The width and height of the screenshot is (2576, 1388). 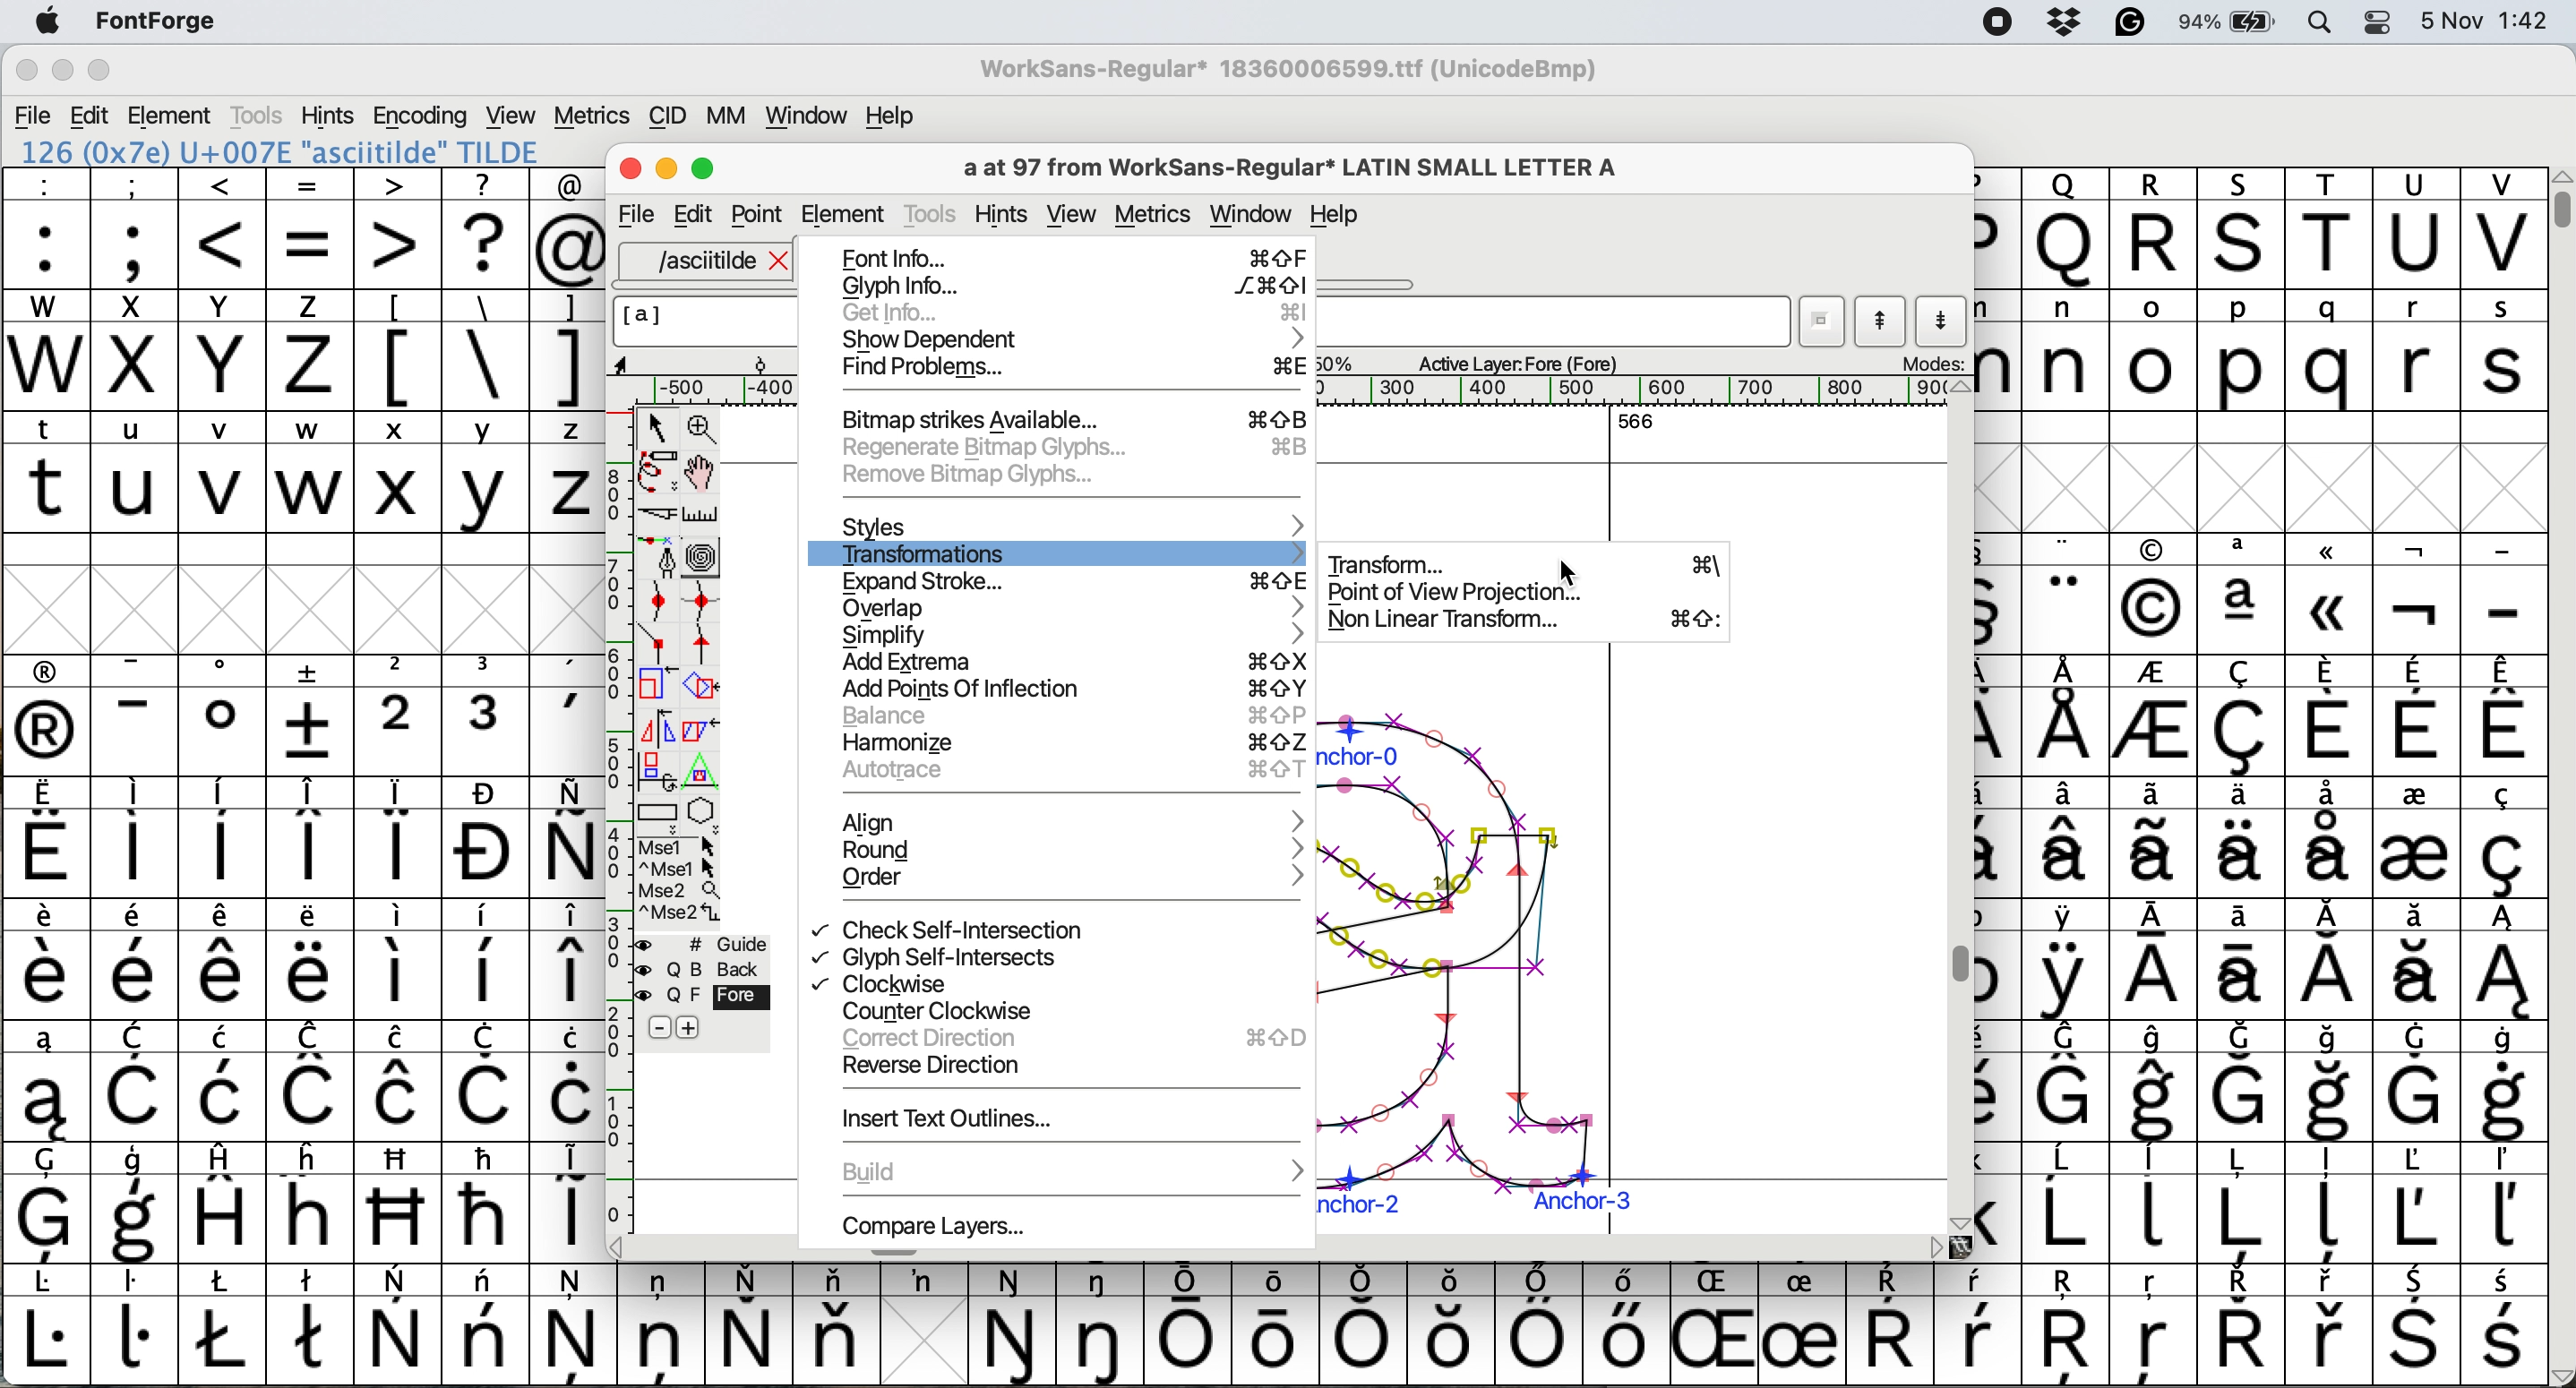 What do you see at coordinates (1453, 1324) in the screenshot?
I see `` at bounding box center [1453, 1324].